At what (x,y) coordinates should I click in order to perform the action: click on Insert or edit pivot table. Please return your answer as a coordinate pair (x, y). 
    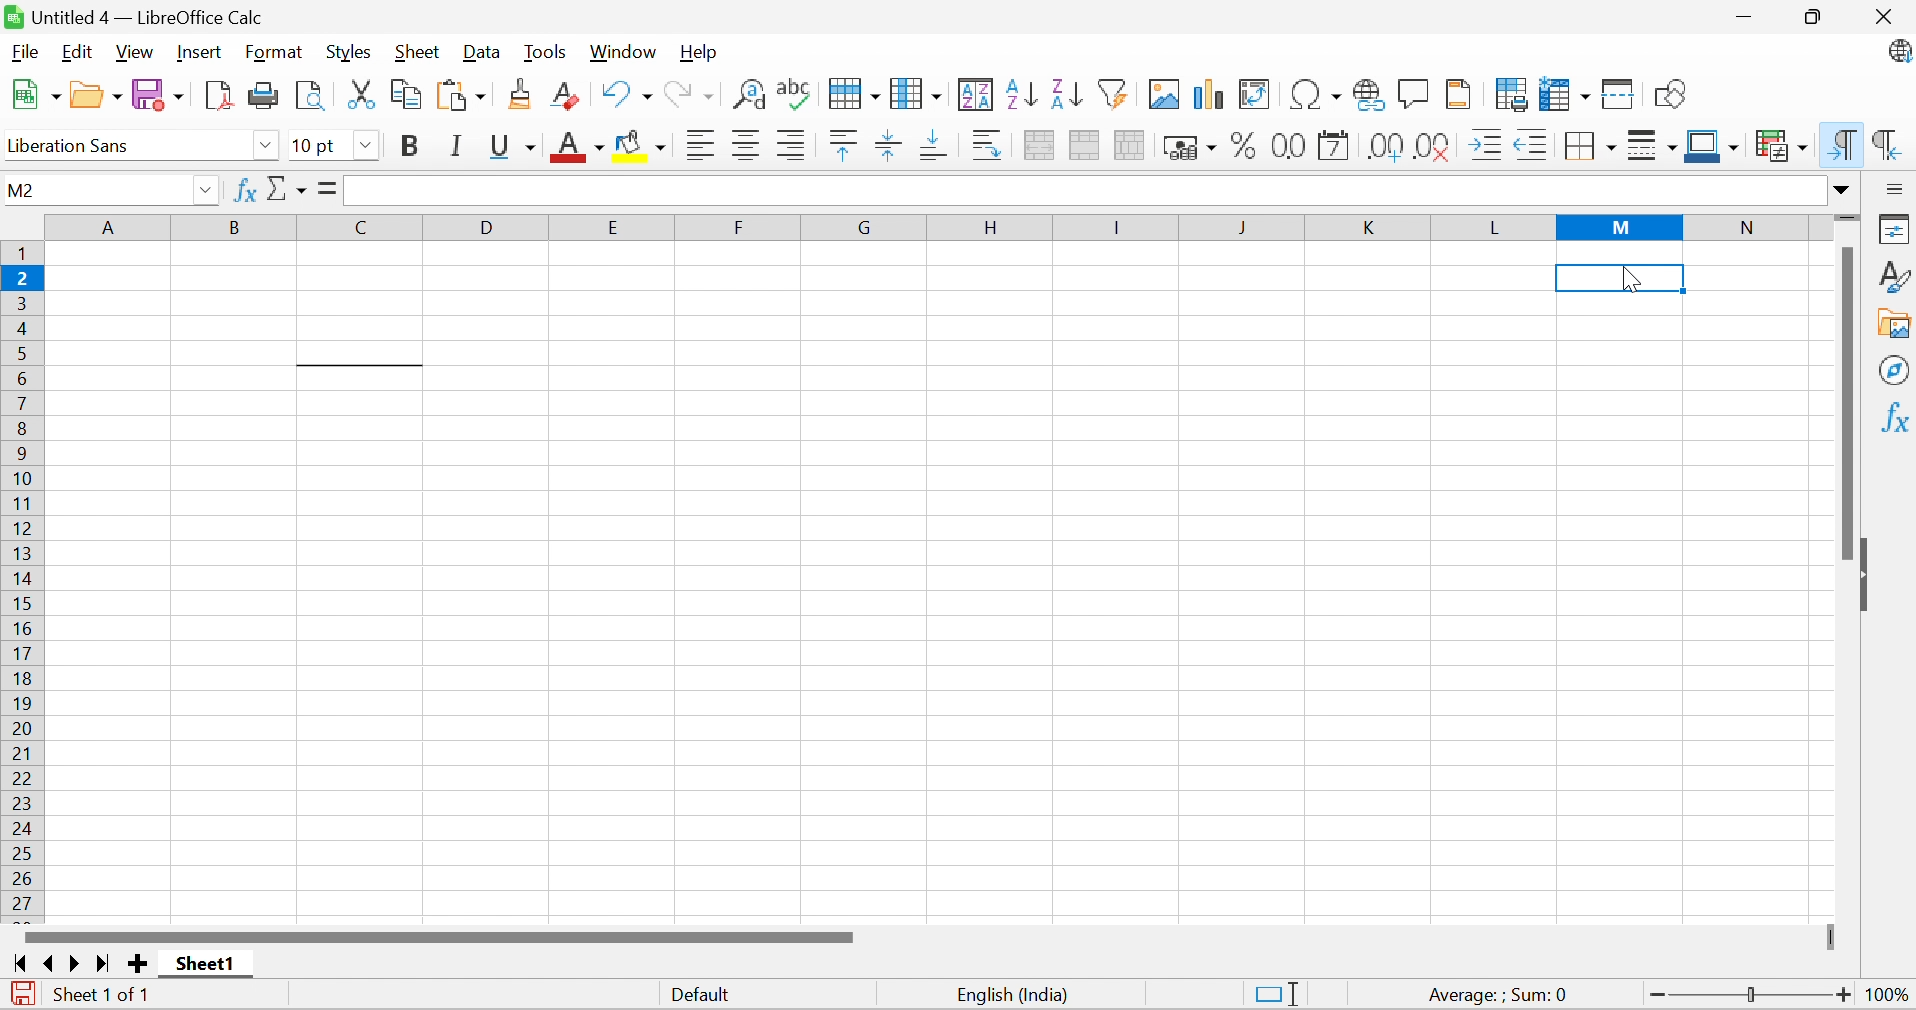
    Looking at the image, I should click on (1256, 95).